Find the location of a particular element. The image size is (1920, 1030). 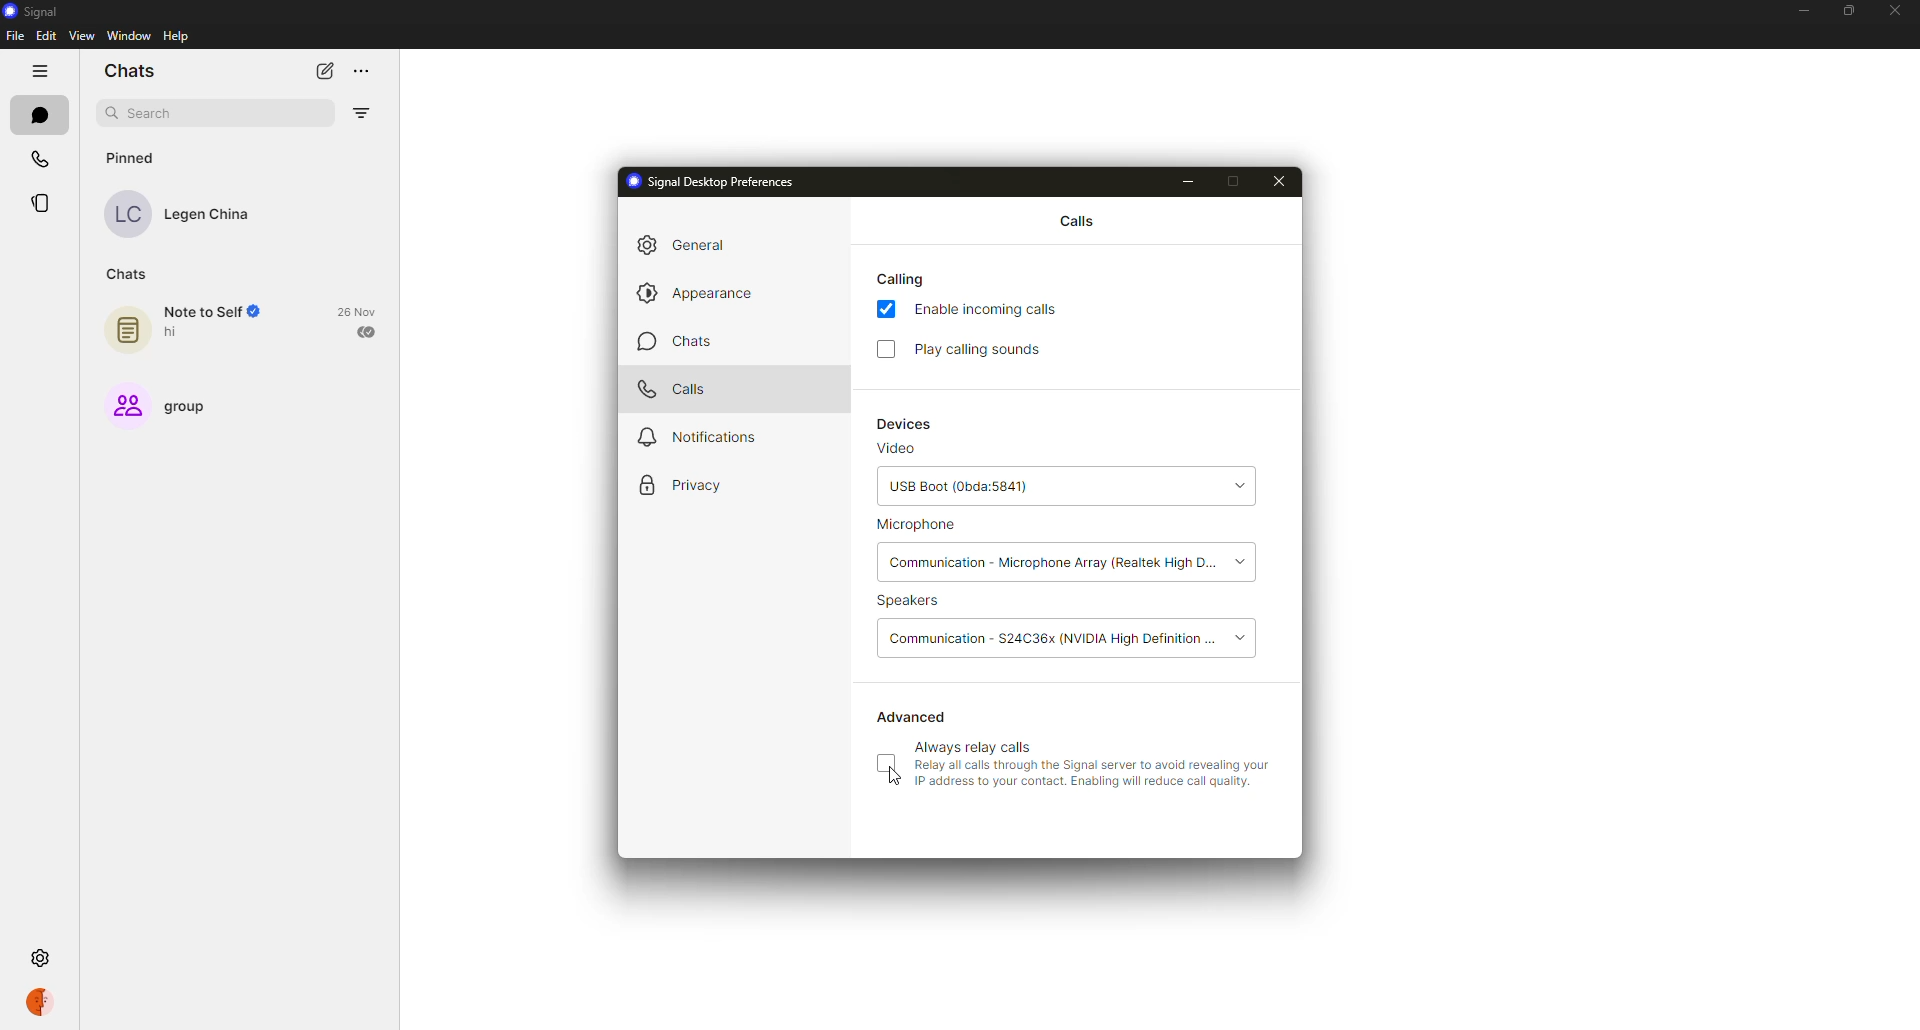

drop down is located at coordinates (1239, 637).